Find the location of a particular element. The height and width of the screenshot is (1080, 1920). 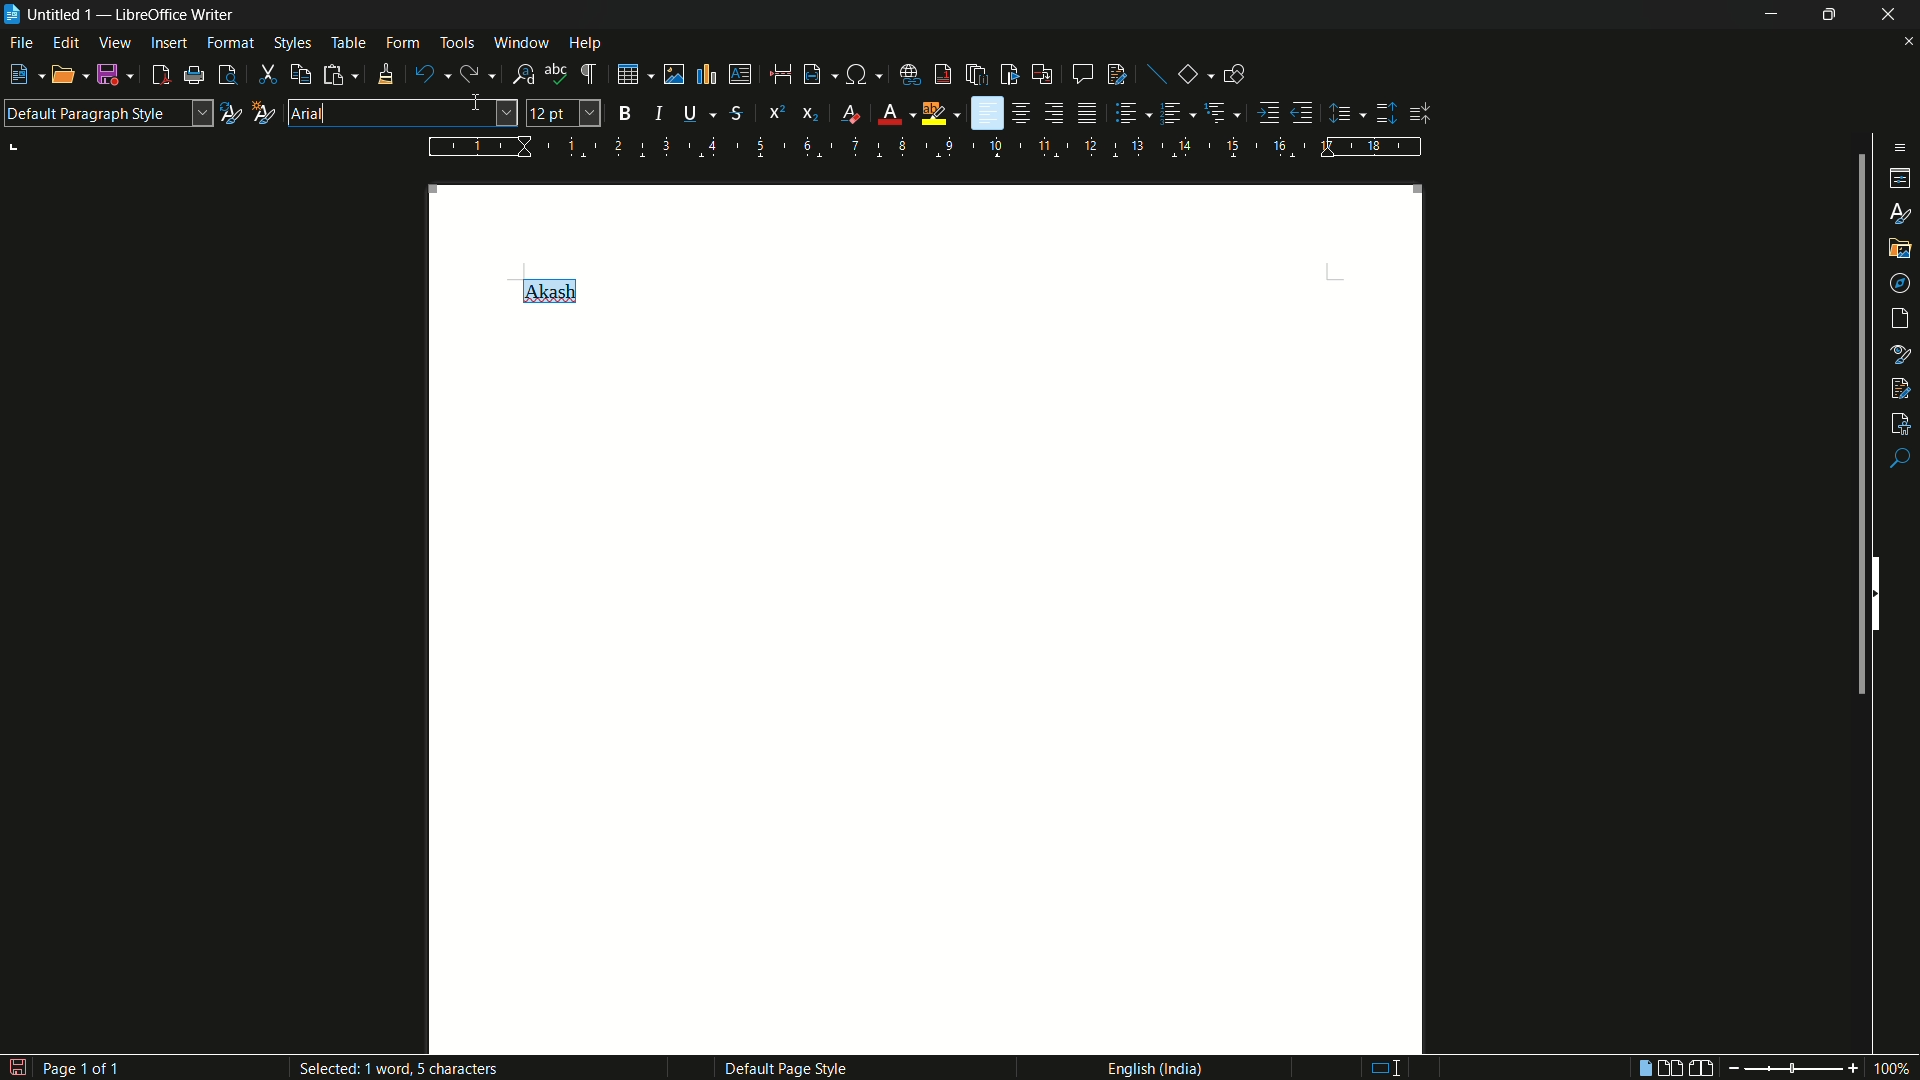

set line spacing is located at coordinates (1343, 114).